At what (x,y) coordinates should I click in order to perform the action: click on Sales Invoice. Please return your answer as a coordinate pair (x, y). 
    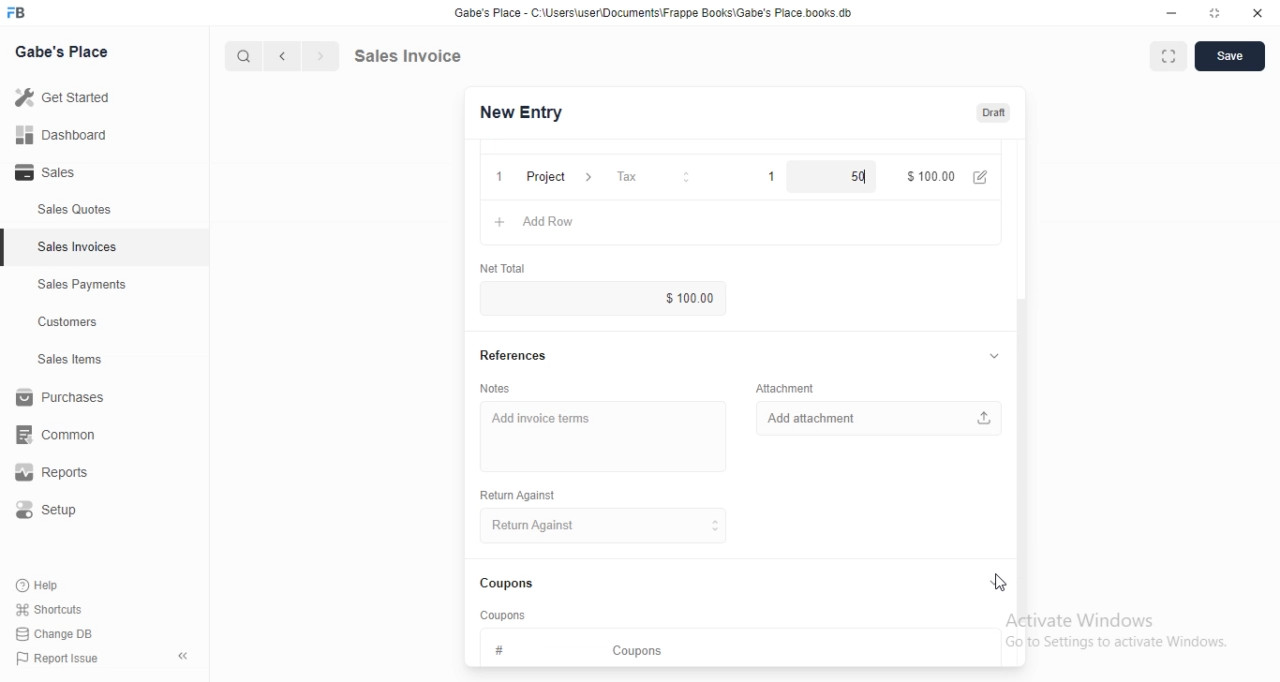
    Looking at the image, I should click on (419, 55).